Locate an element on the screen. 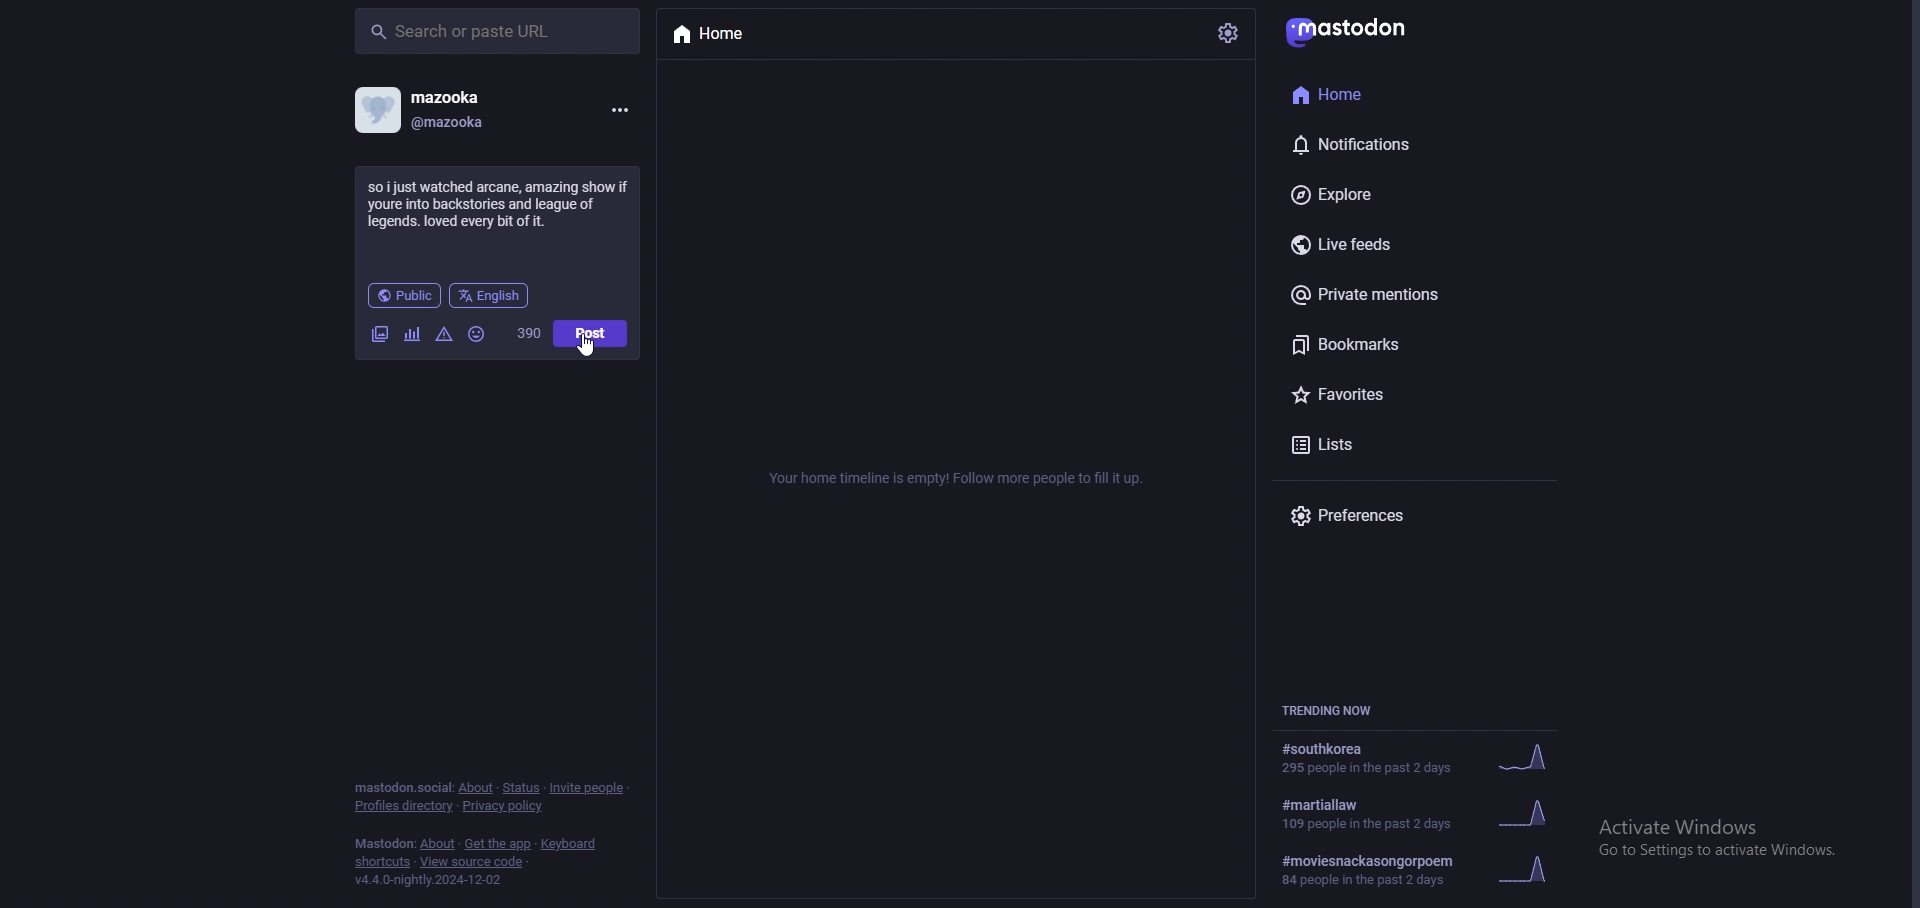  post is located at coordinates (589, 334).